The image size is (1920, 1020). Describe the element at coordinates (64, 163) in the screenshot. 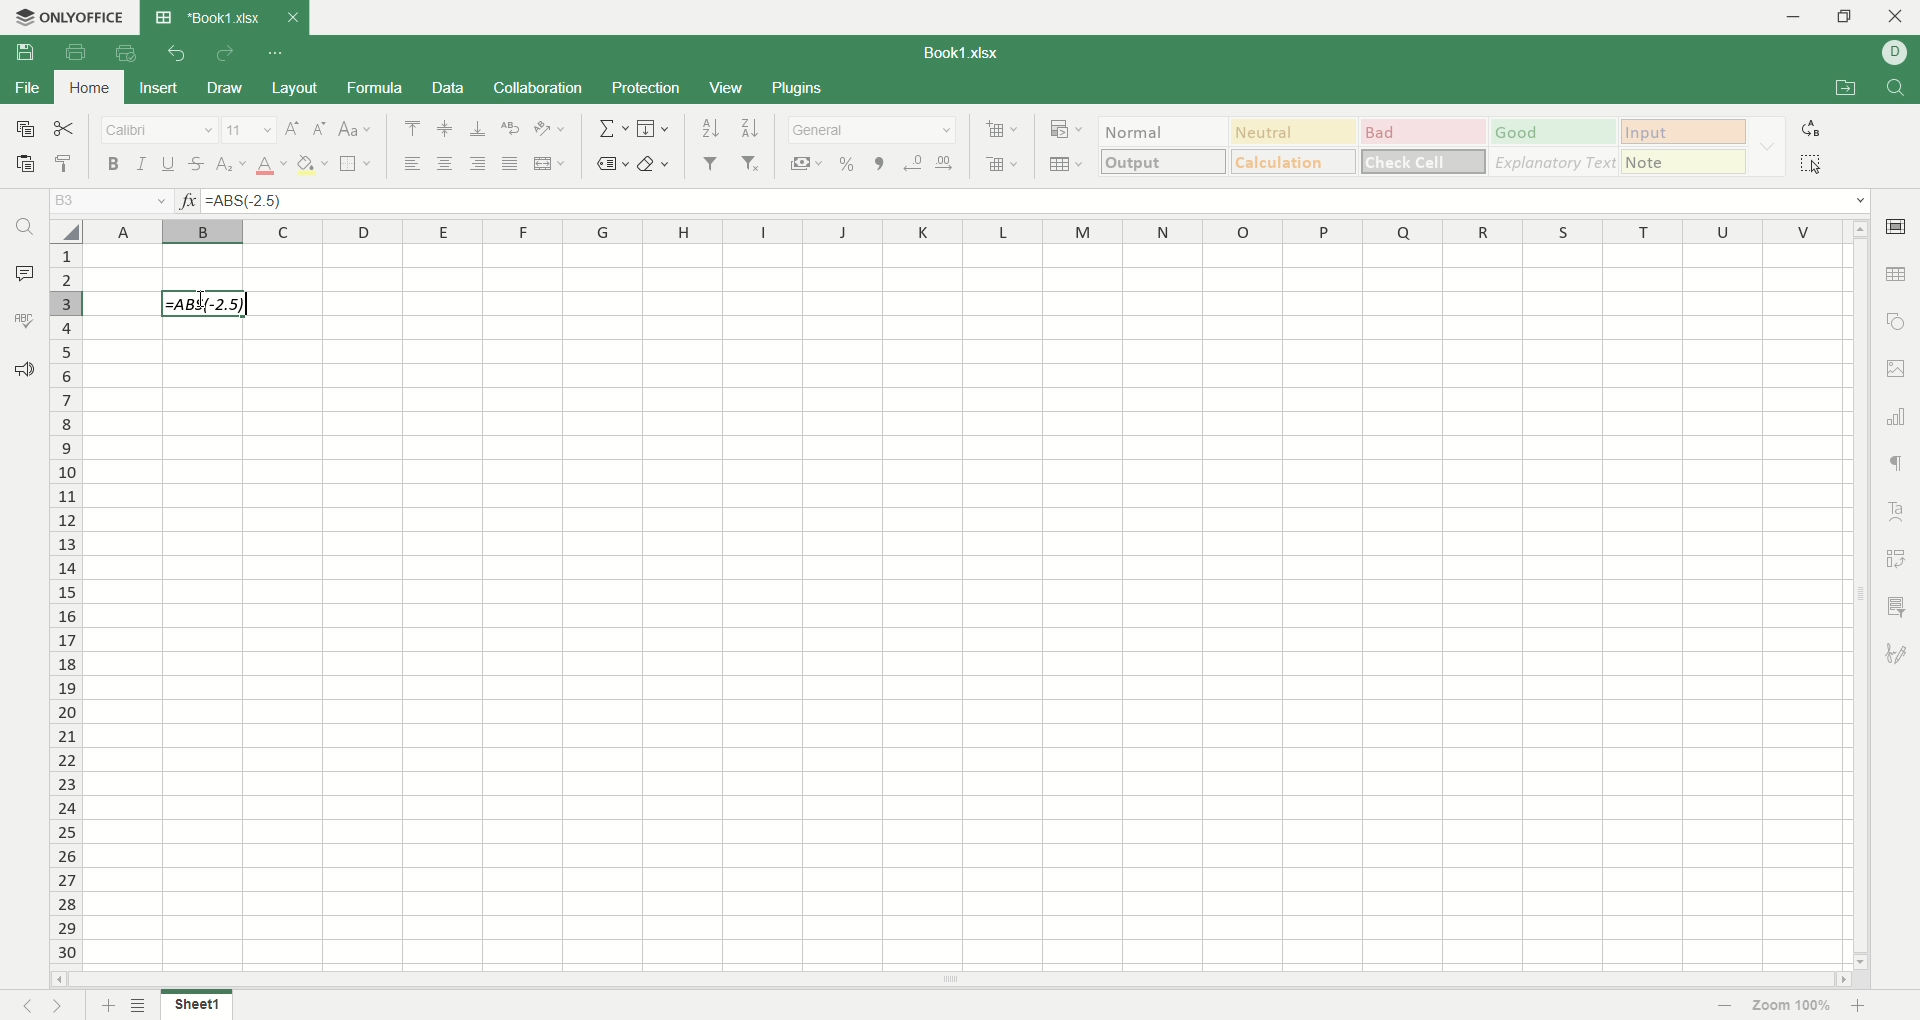

I see `copy style` at that location.